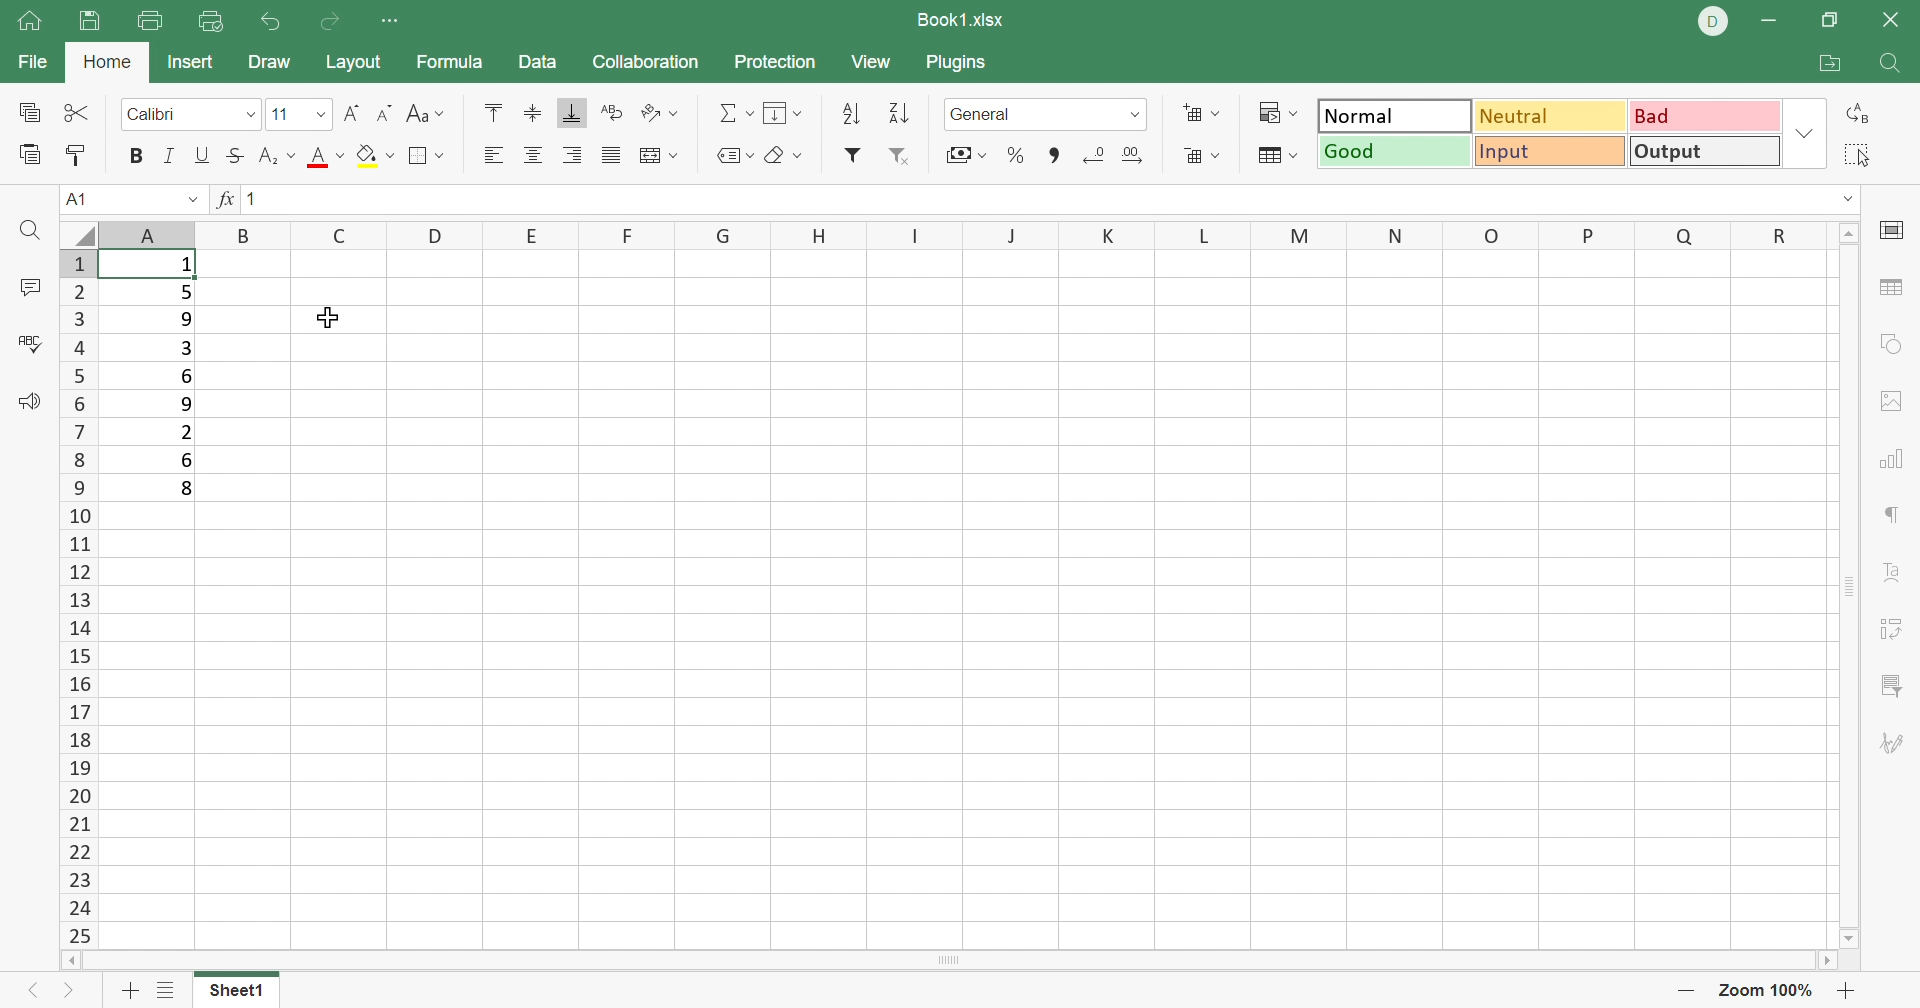  Describe the element at coordinates (271, 23) in the screenshot. I see `Undo` at that location.